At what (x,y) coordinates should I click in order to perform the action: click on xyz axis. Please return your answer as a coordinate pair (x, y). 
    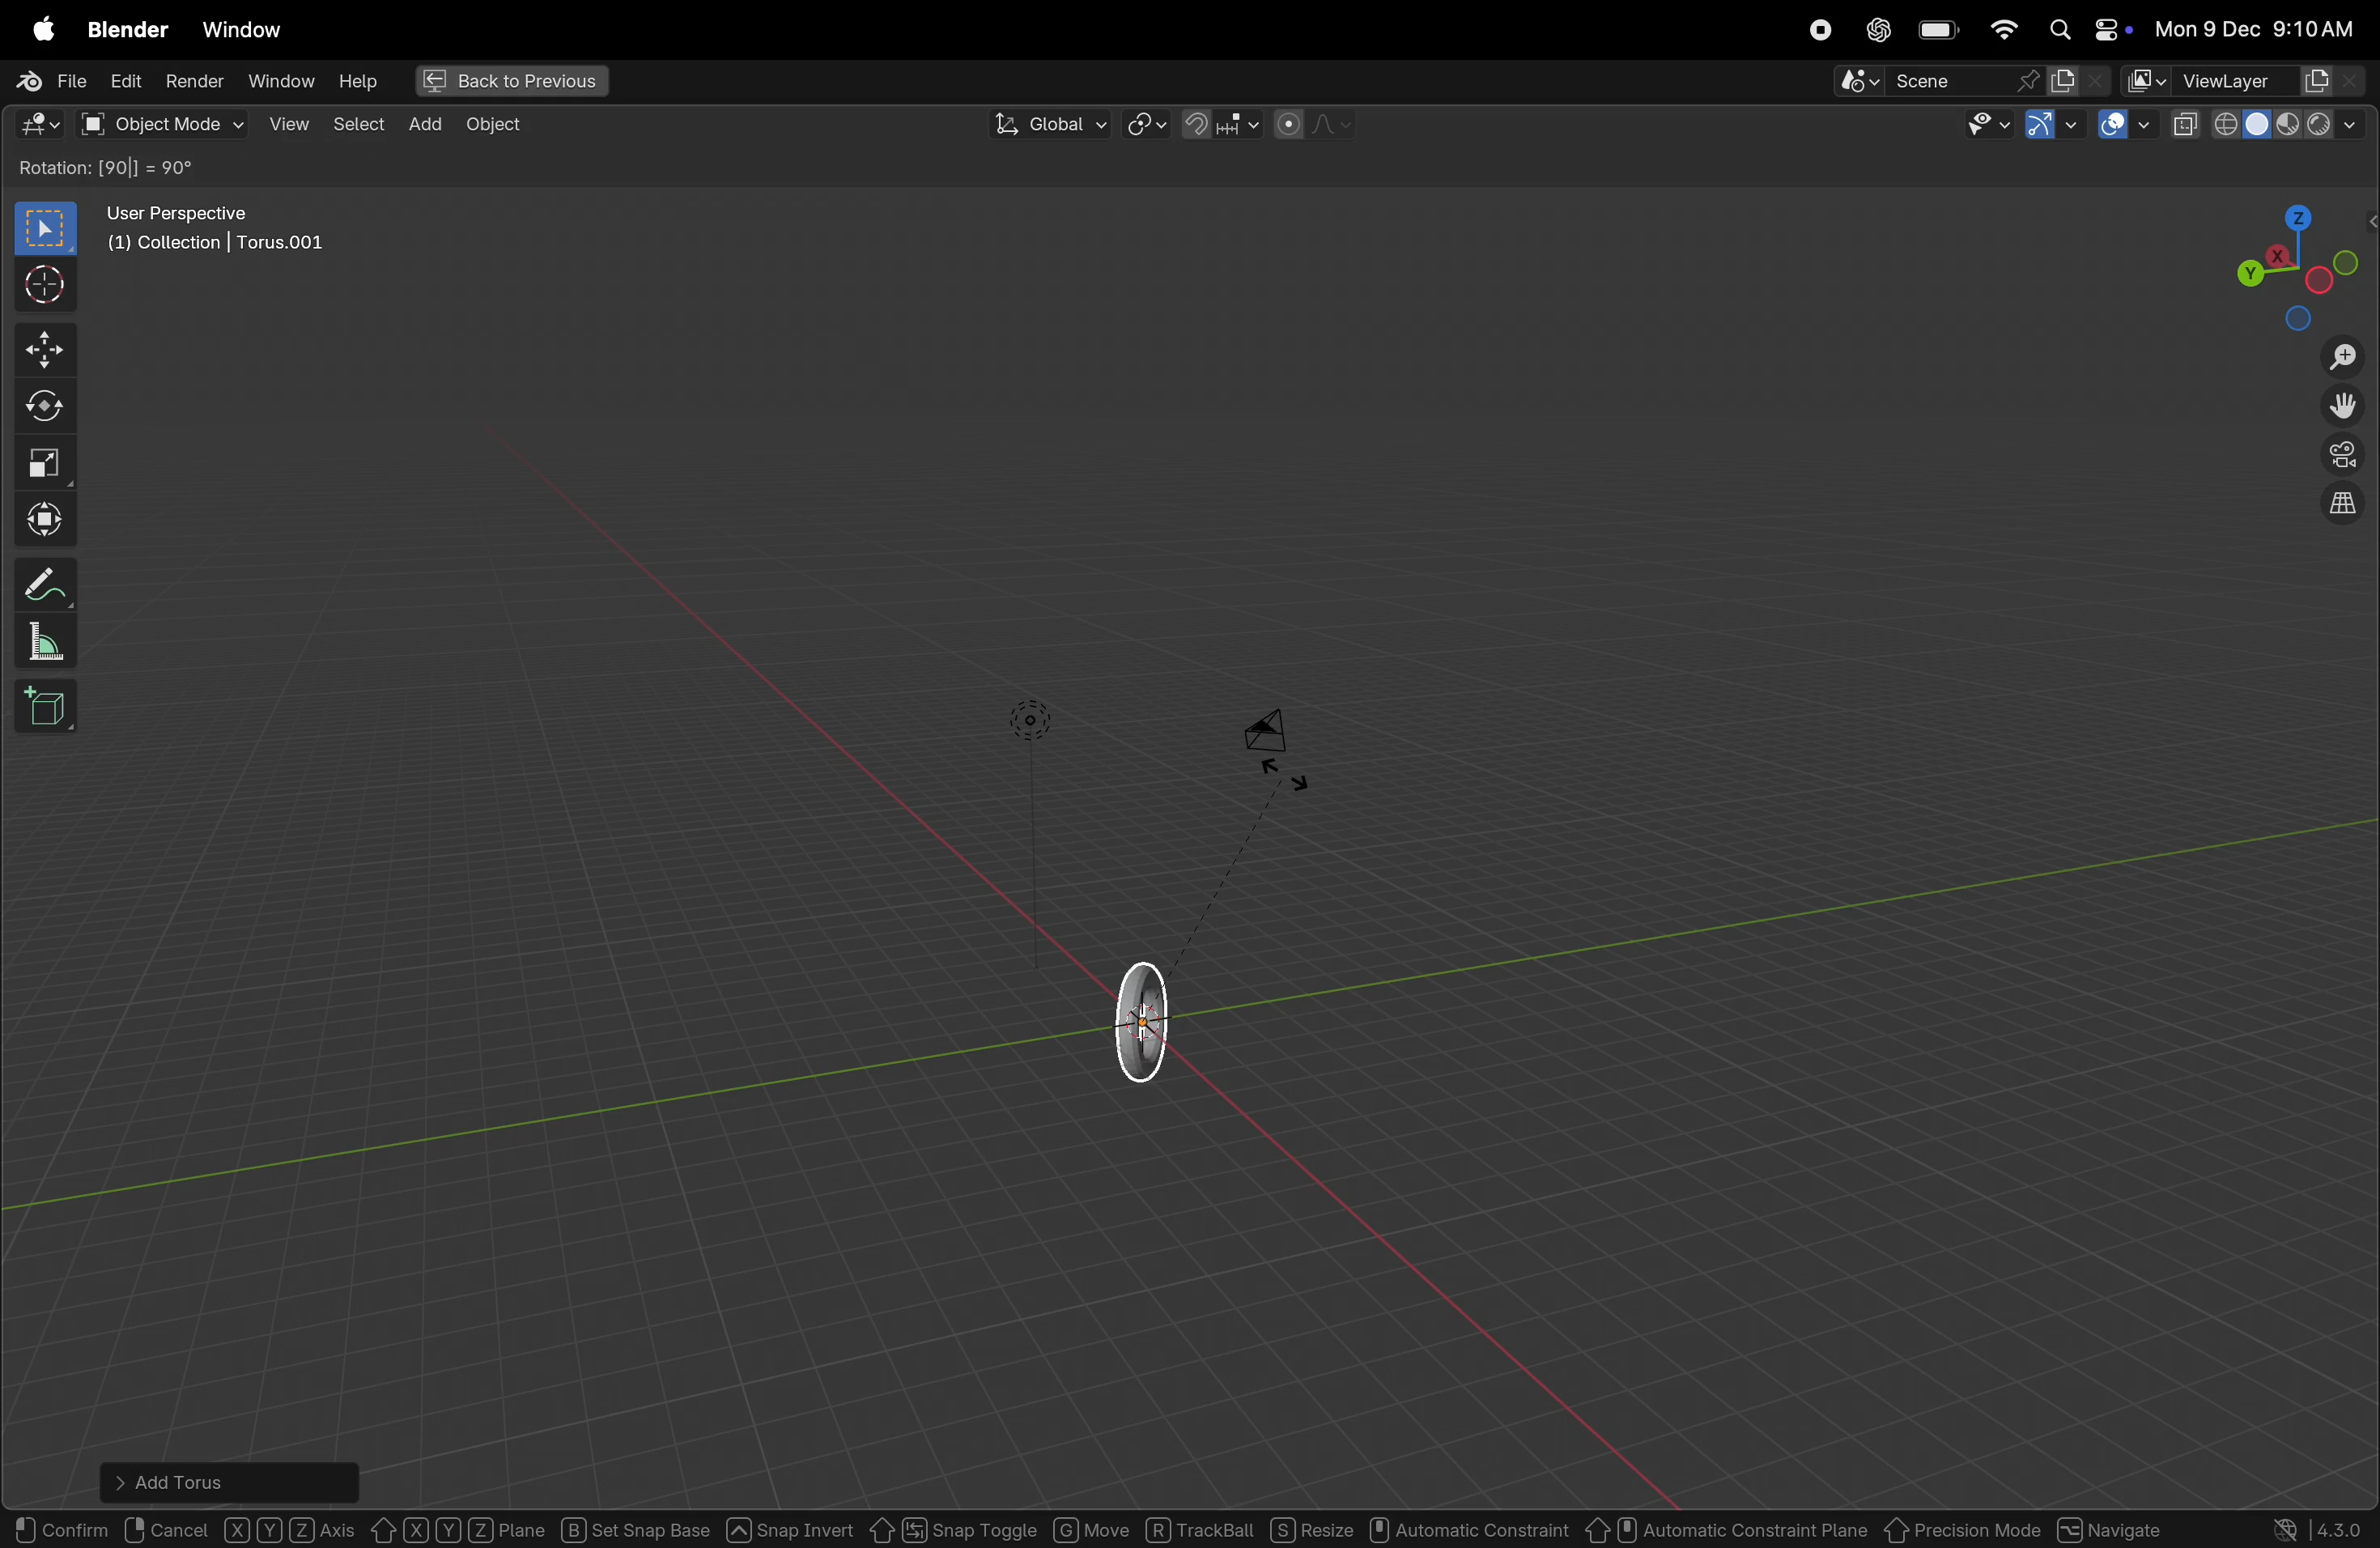
    Looking at the image, I should click on (292, 1526).